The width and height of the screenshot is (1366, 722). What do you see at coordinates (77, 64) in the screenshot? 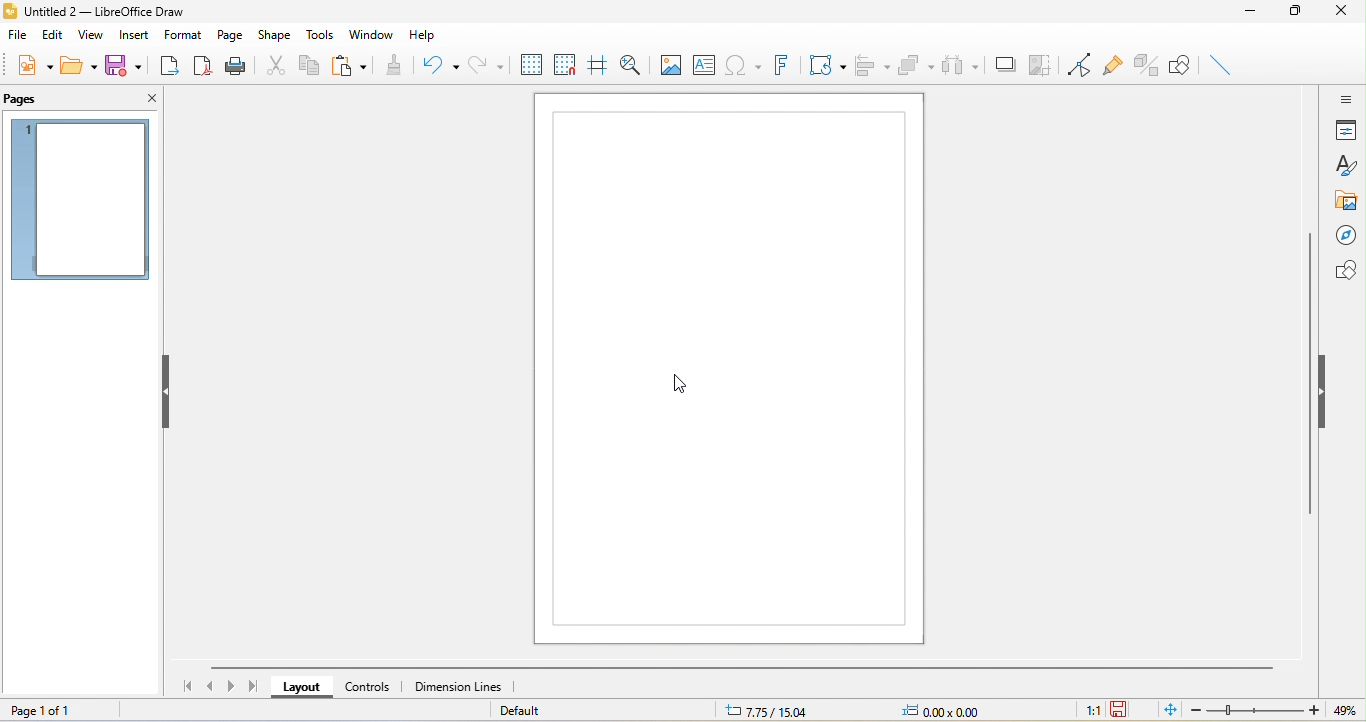
I see `open` at bounding box center [77, 64].